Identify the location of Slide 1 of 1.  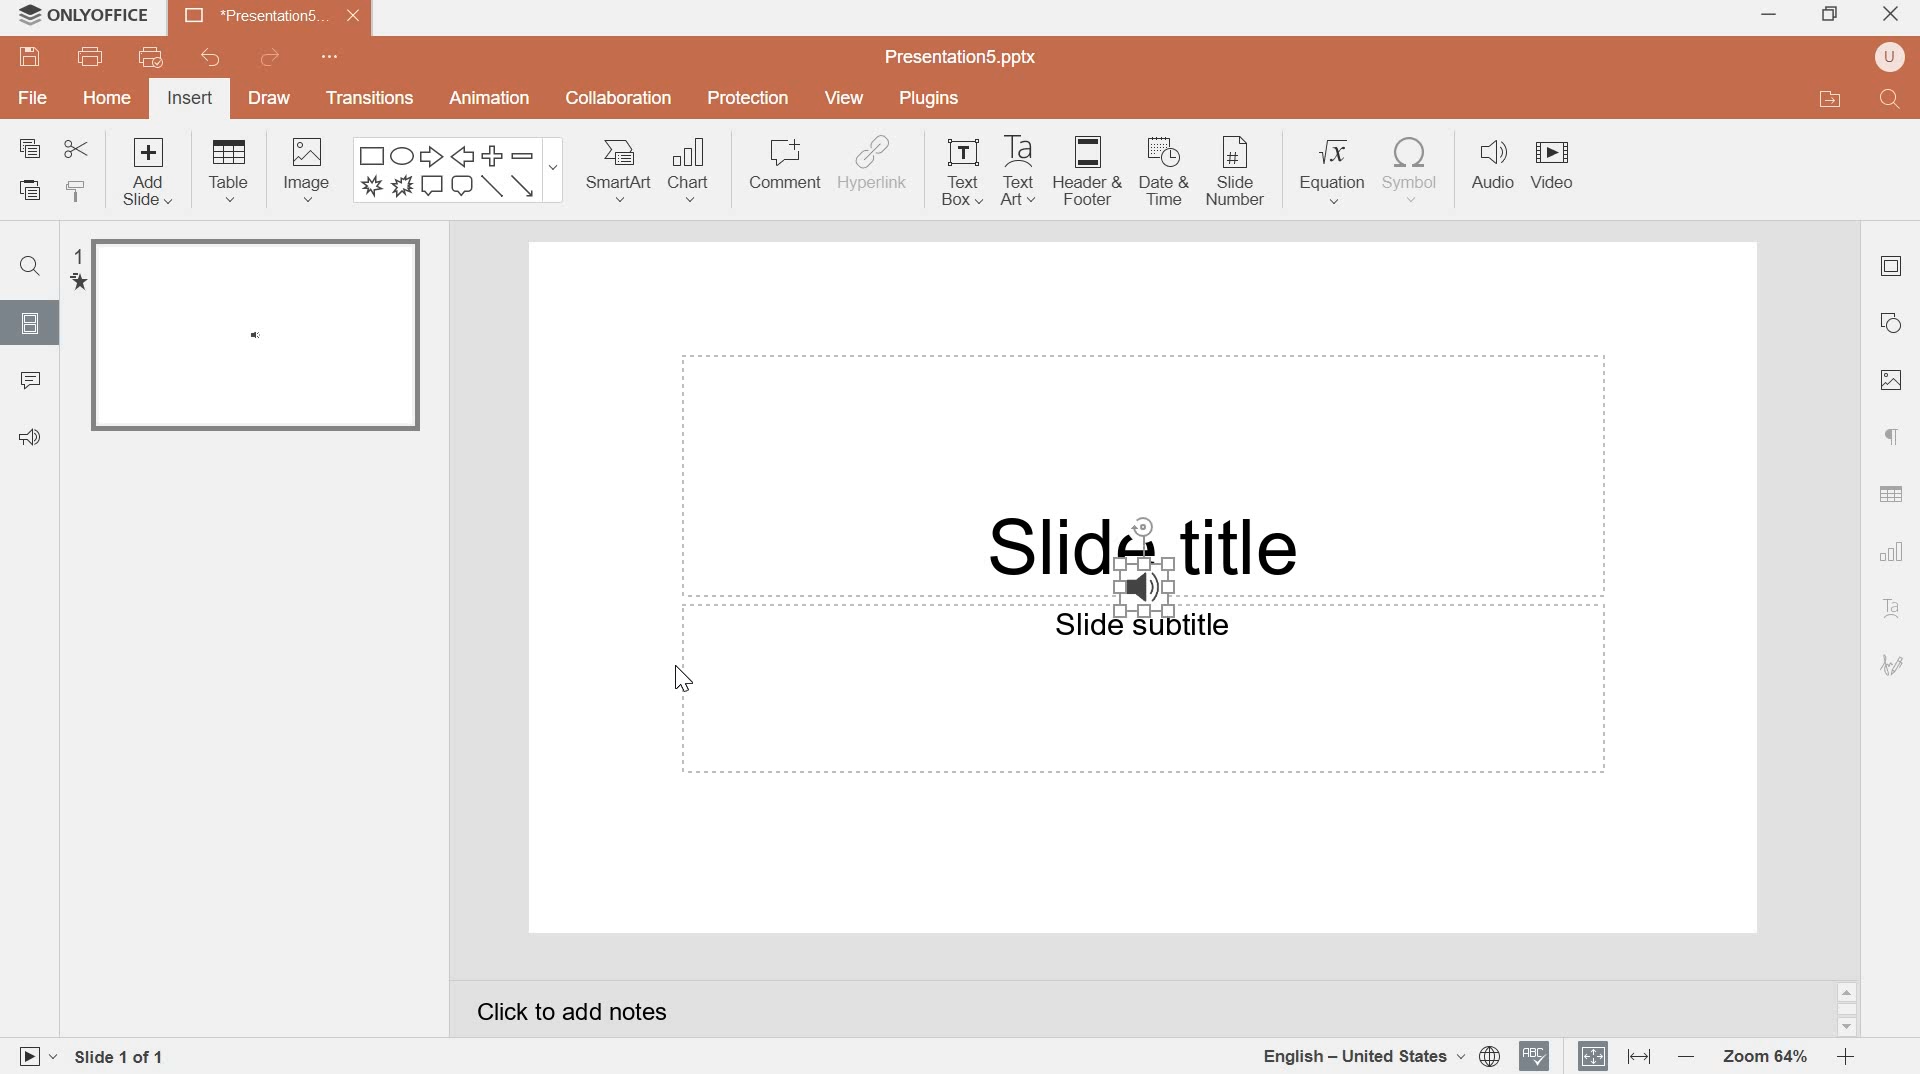
(123, 1060).